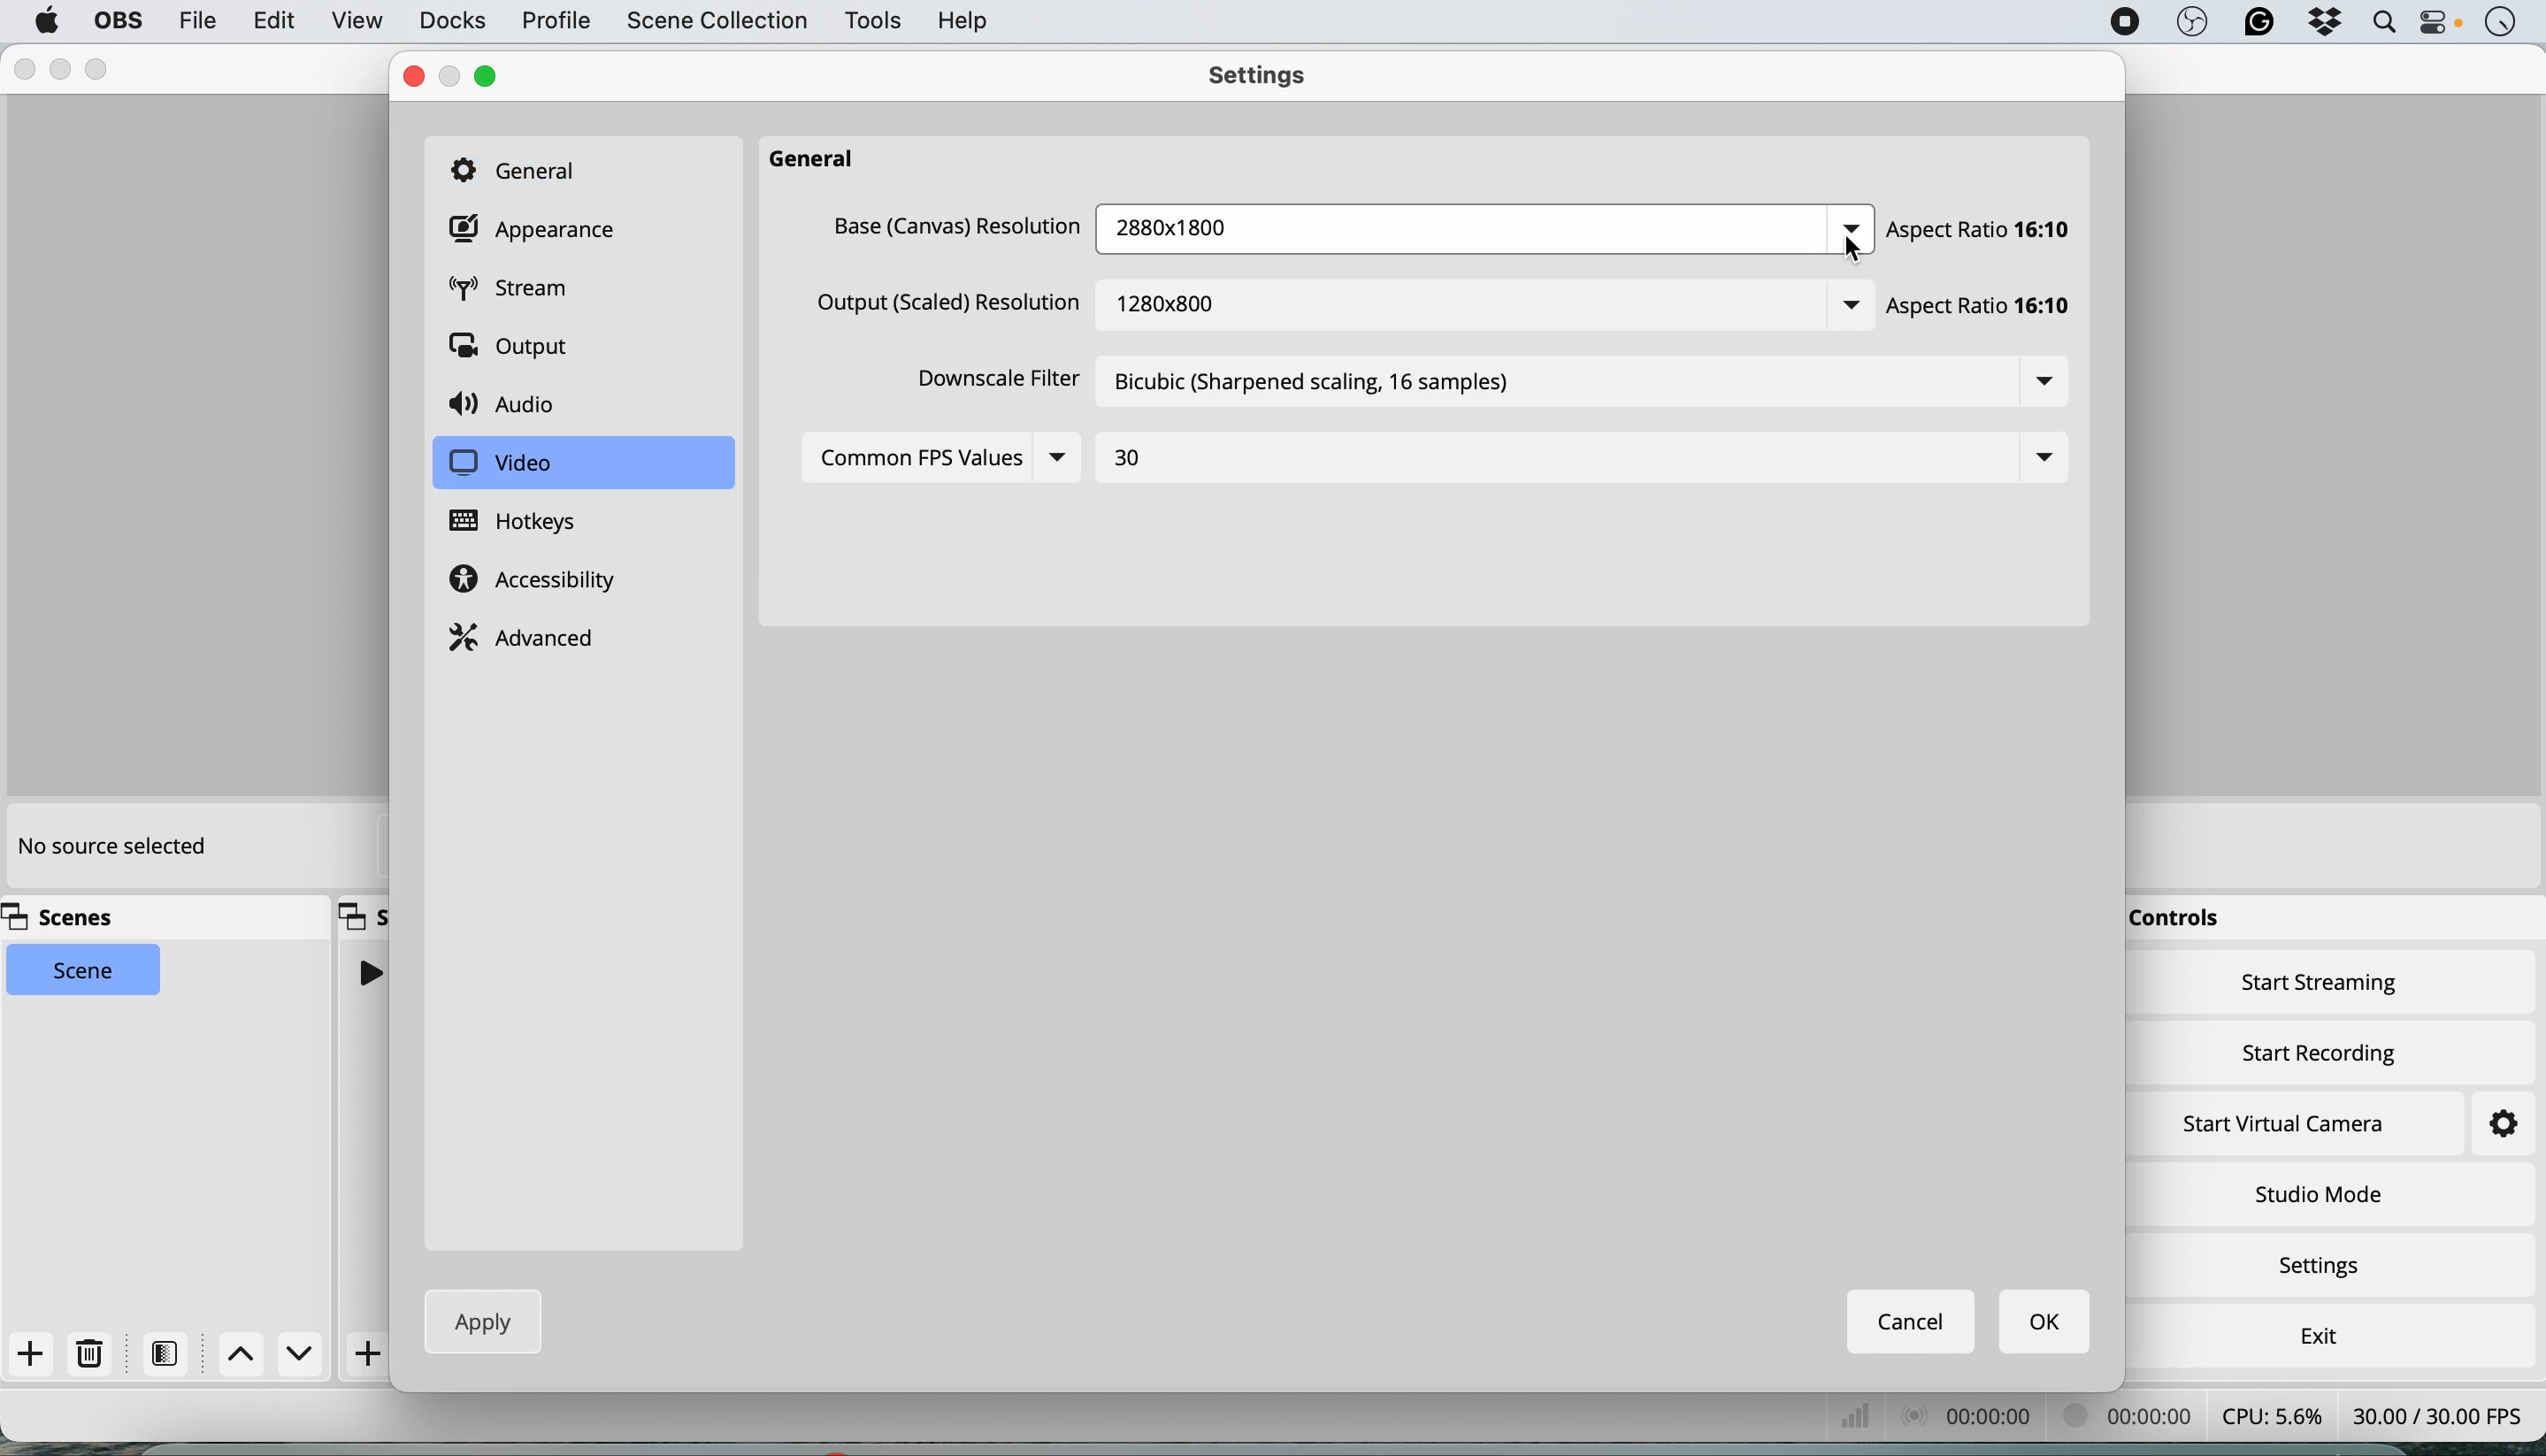 This screenshot has width=2546, height=1456. Describe the element at coordinates (47, 21) in the screenshot. I see `system logo` at that location.